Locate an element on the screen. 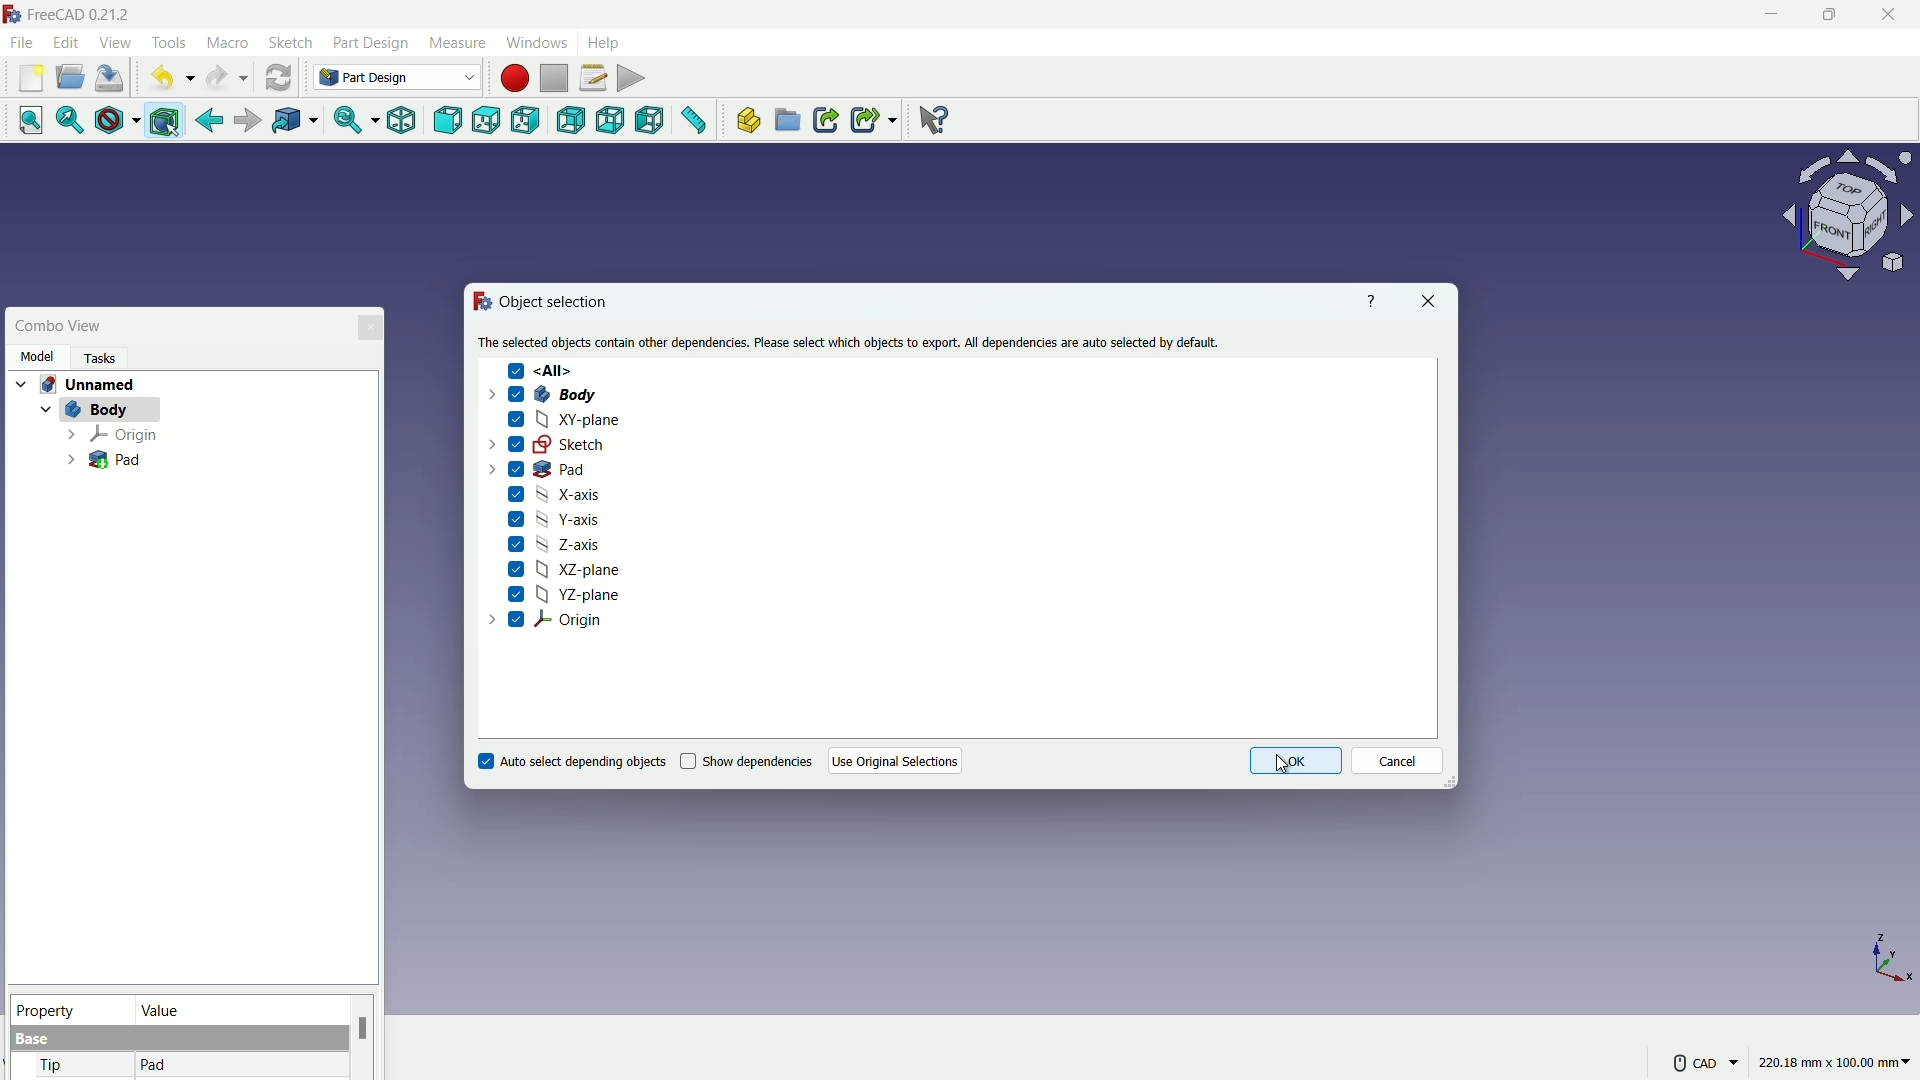  right view is located at coordinates (528, 124).